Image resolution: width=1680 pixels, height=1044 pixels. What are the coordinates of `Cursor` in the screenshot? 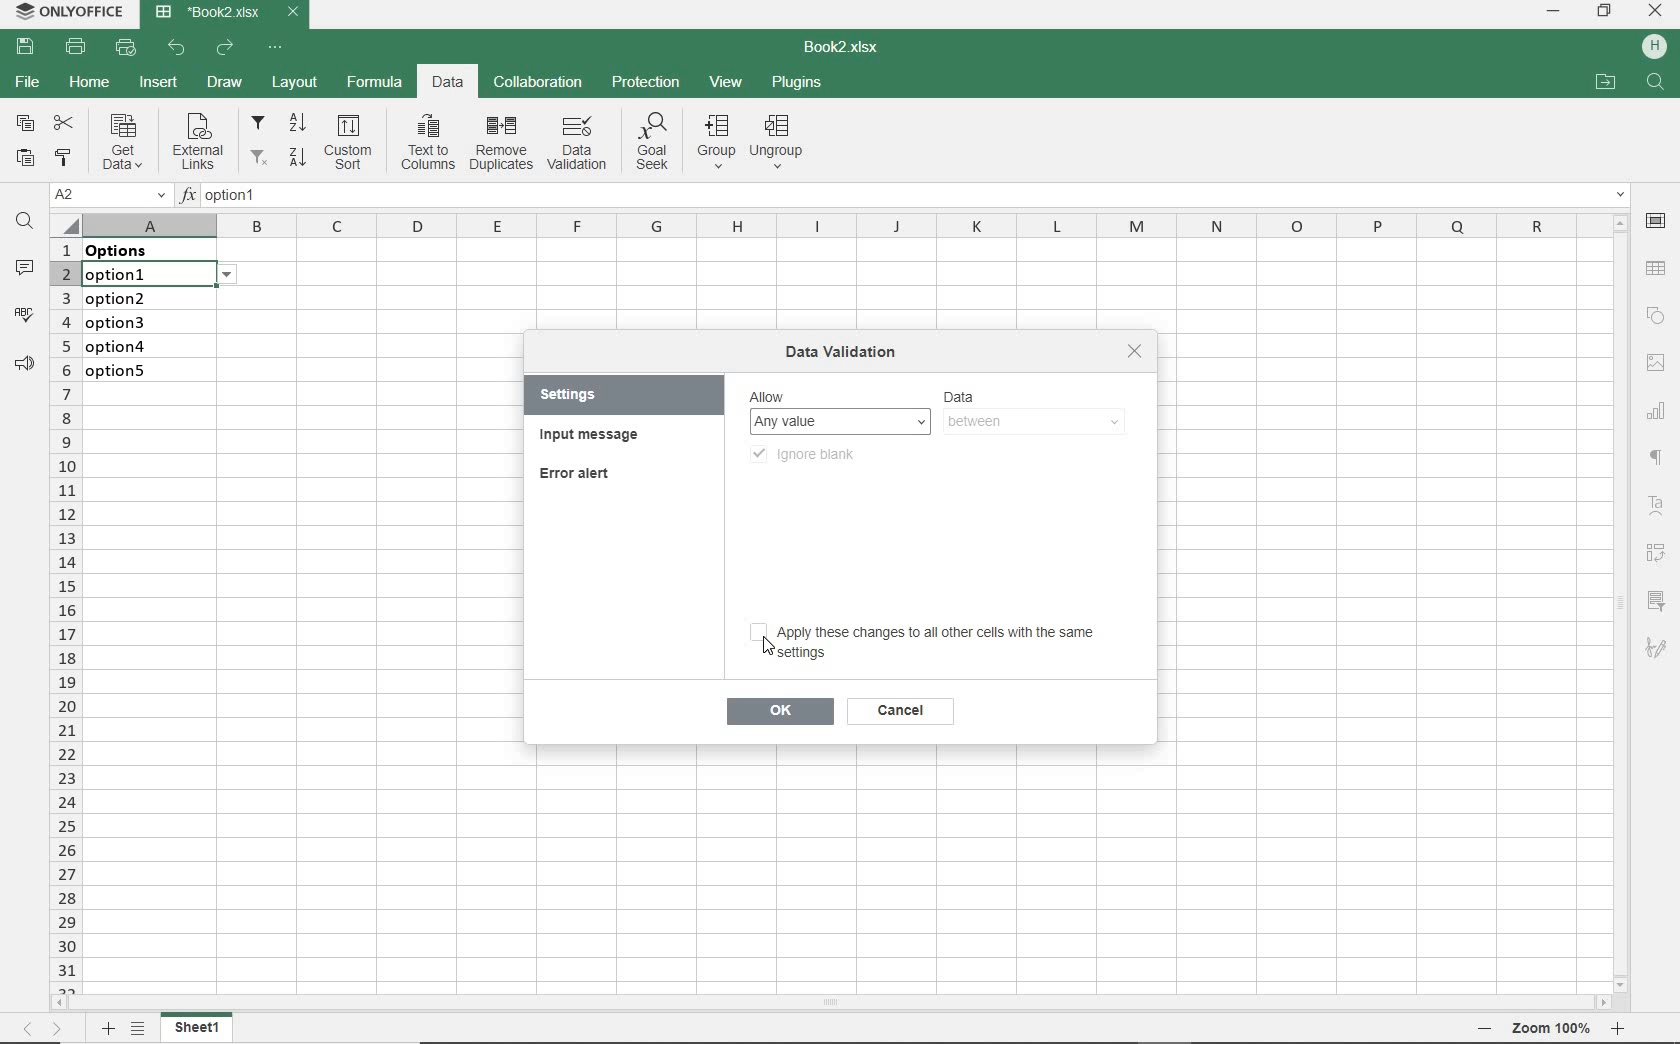 It's located at (775, 647).